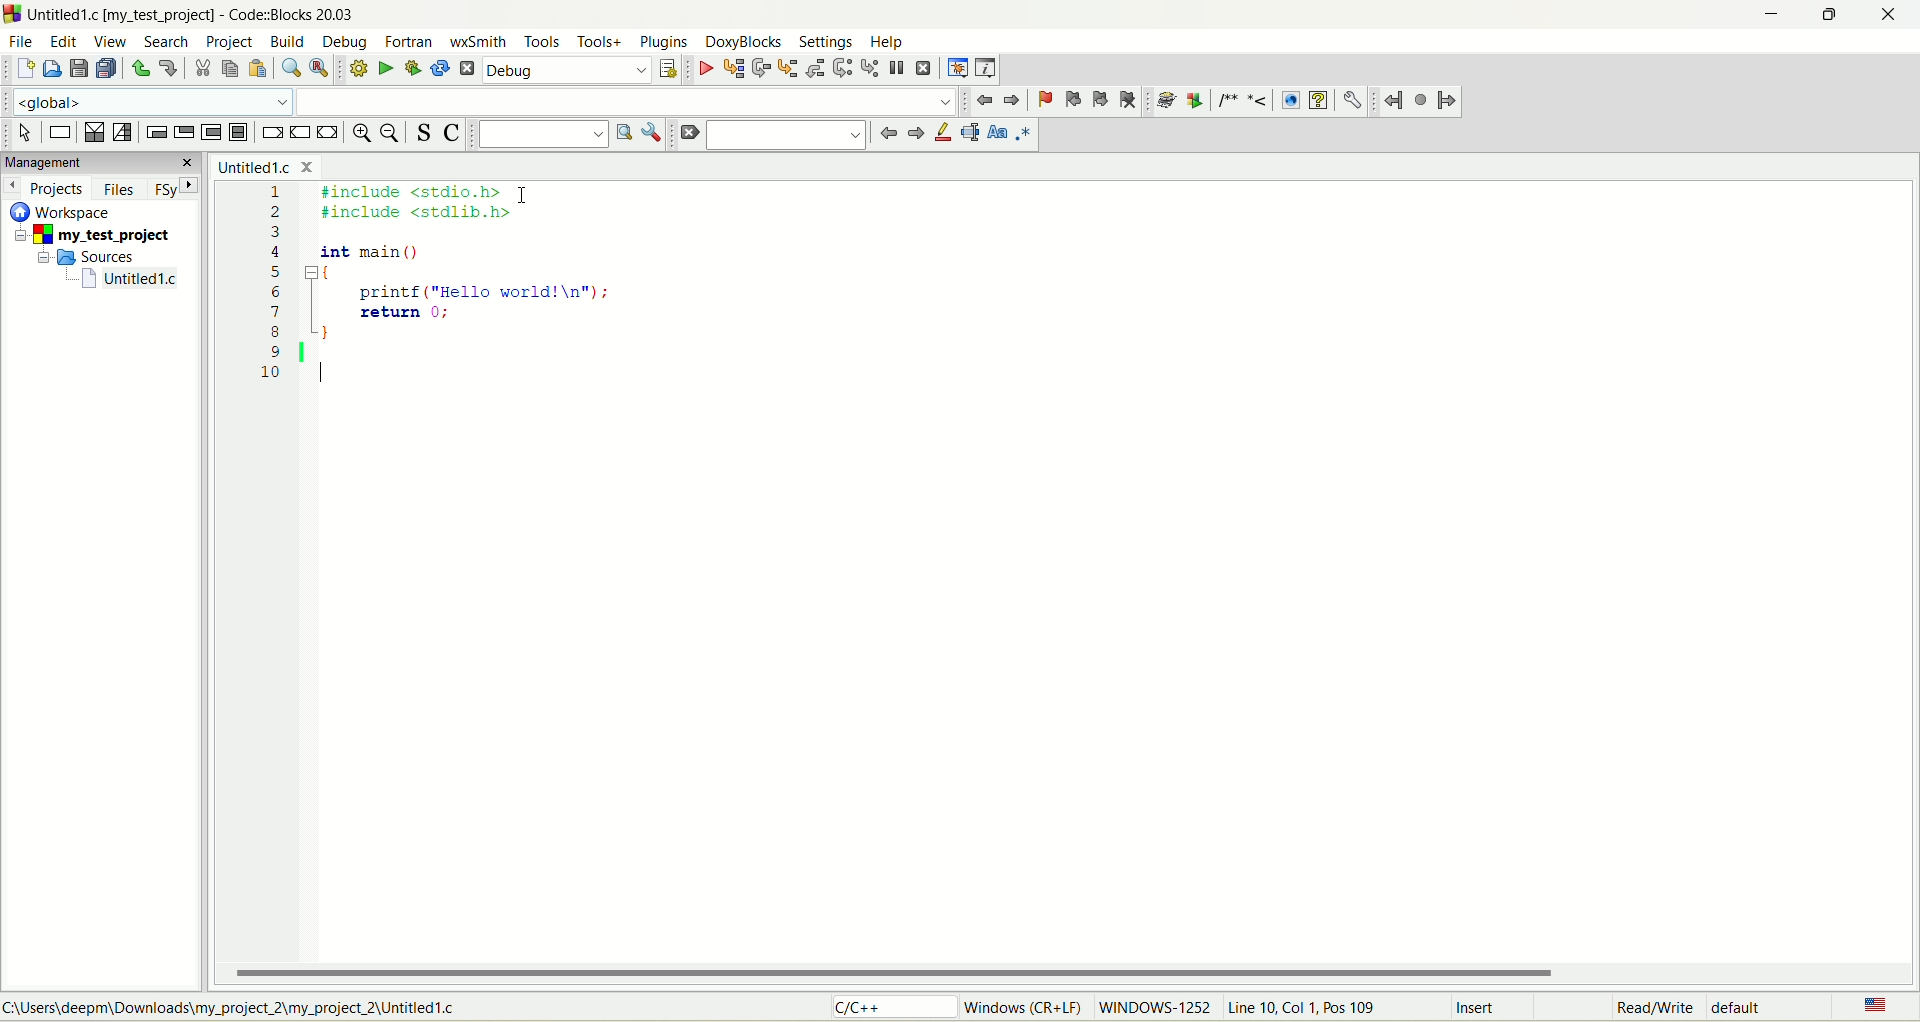 Image resolution: width=1920 pixels, height=1022 pixels. Describe the element at coordinates (21, 41) in the screenshot. I see `file` at that location.